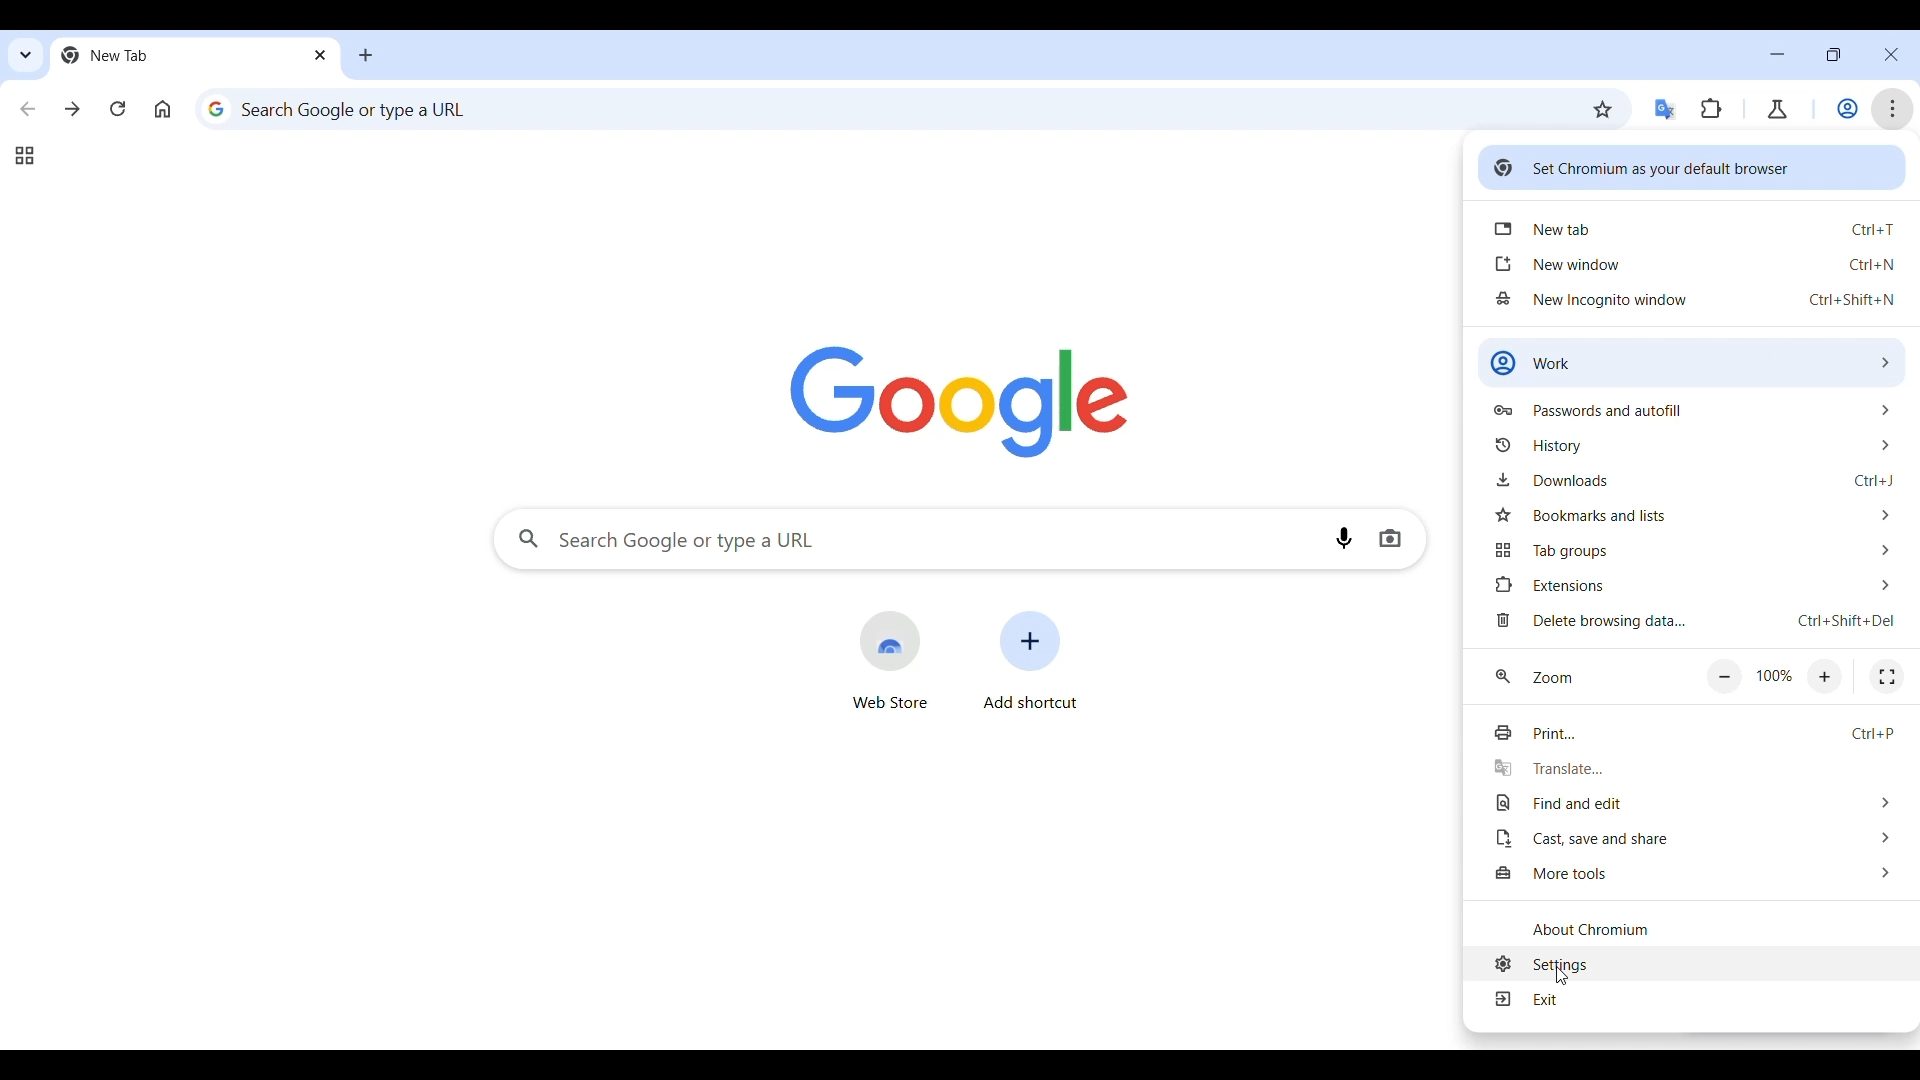  Describe the element at coordinates (1693, 479) in the screenshot. I see `Downloads` at that location.